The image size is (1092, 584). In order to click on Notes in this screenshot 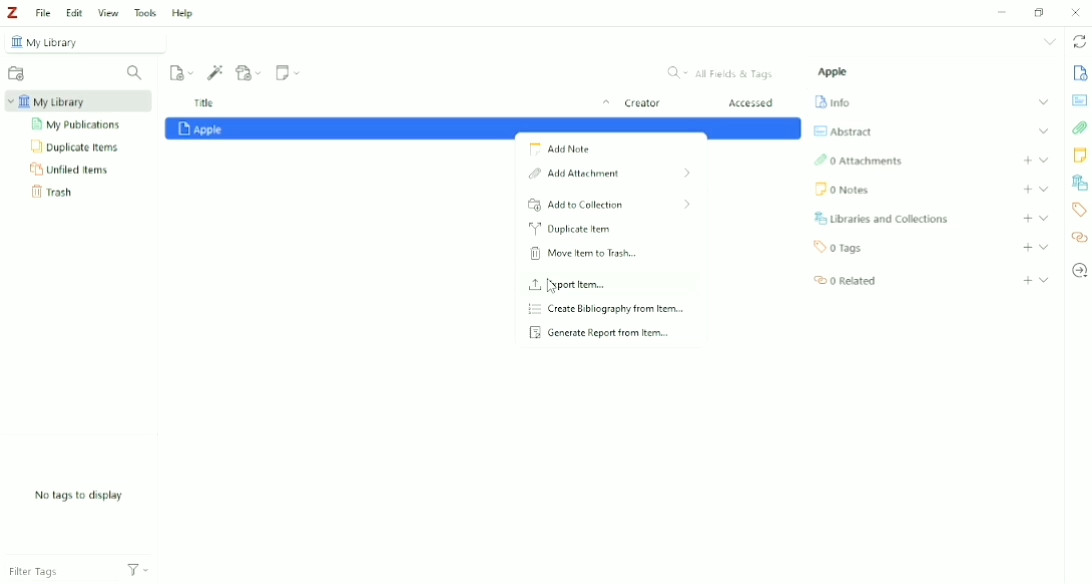, I will do `click(1080, 157)`.